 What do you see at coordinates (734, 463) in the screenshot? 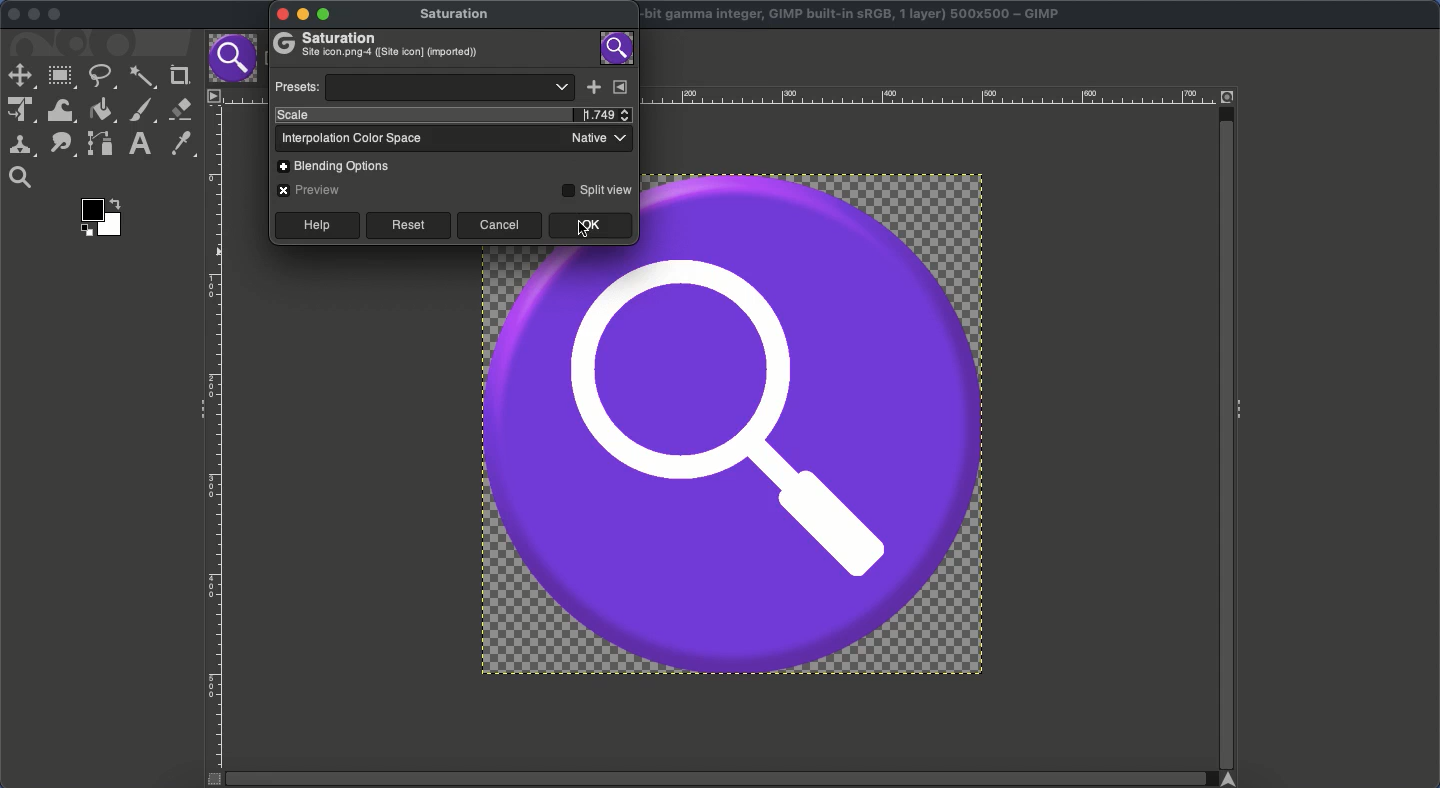
I see `Saturation range` at bounding box center [734, 463].